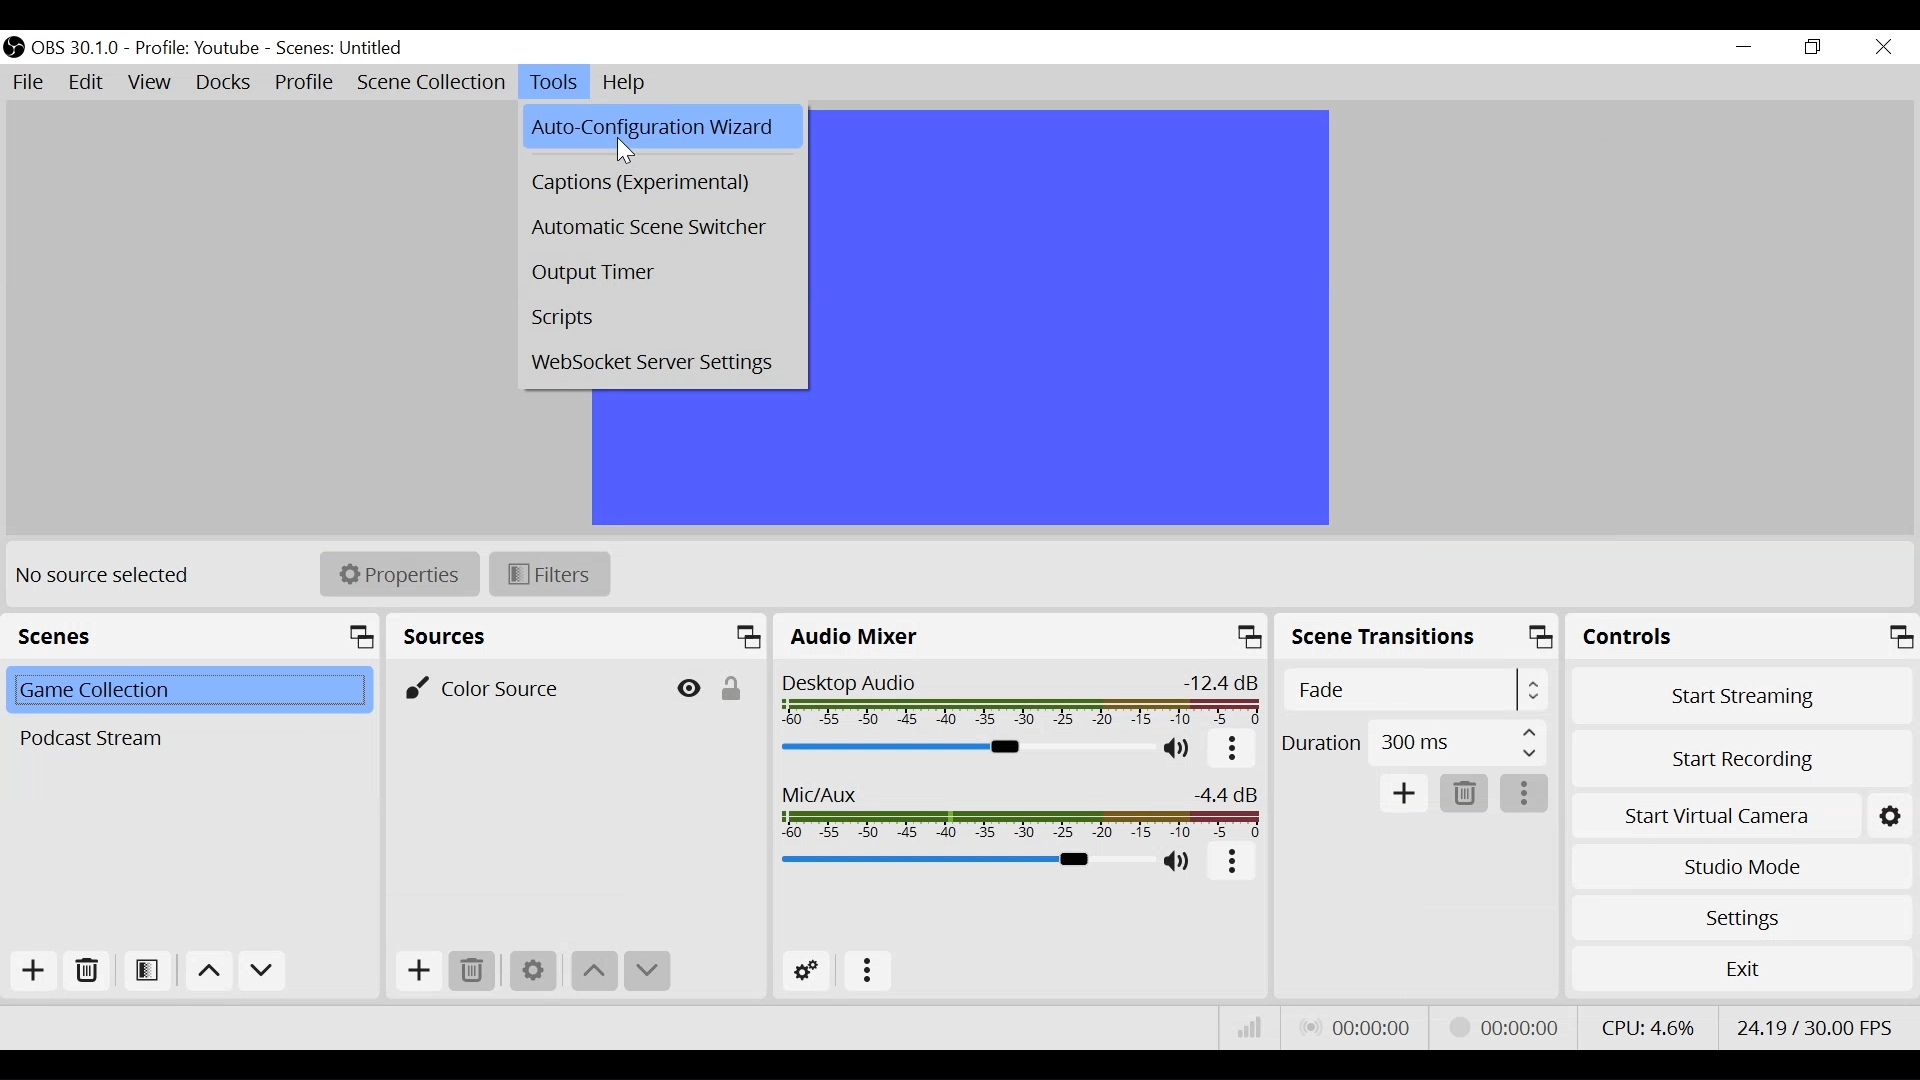 The image size is (1920, 1080). Describe the element at coordinates (869, 973) in the screenshot. I see `more options` at that location.